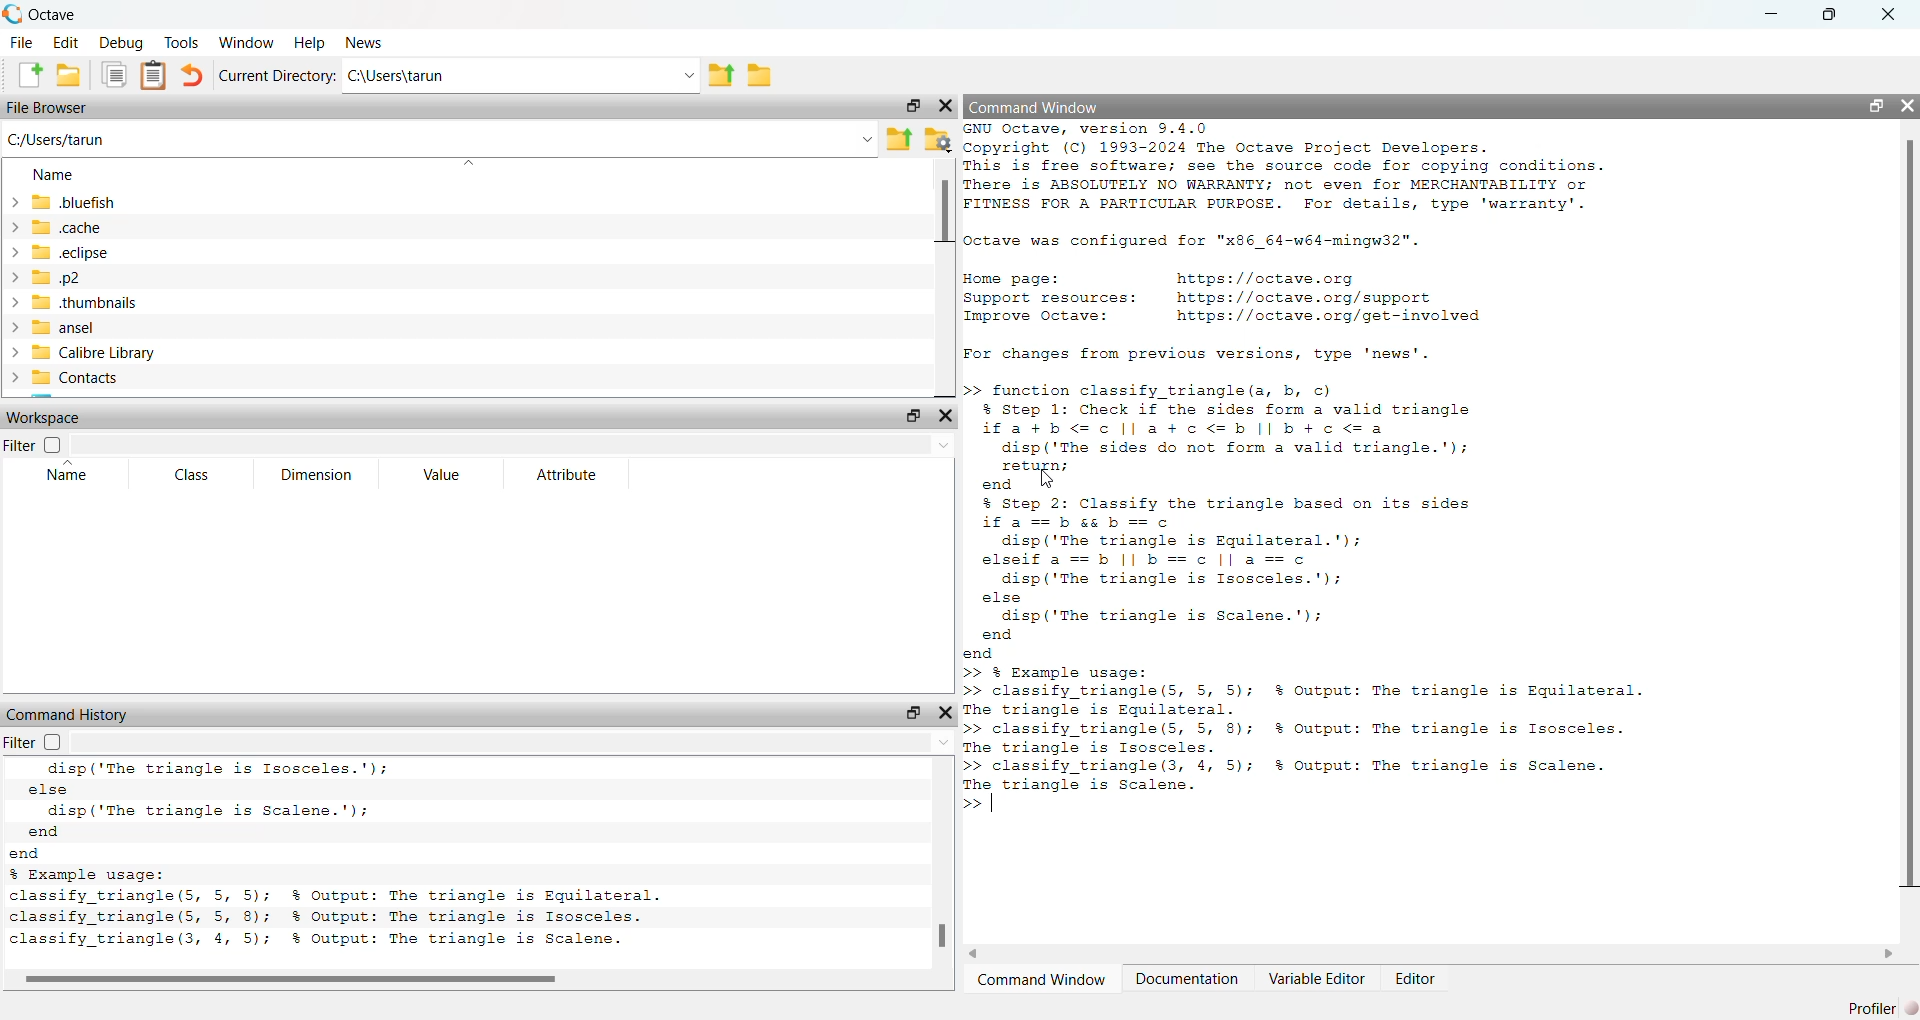 The height and width of the screenshot is (1020, 1920). I want to click on unlock widget, so click(912, 415).